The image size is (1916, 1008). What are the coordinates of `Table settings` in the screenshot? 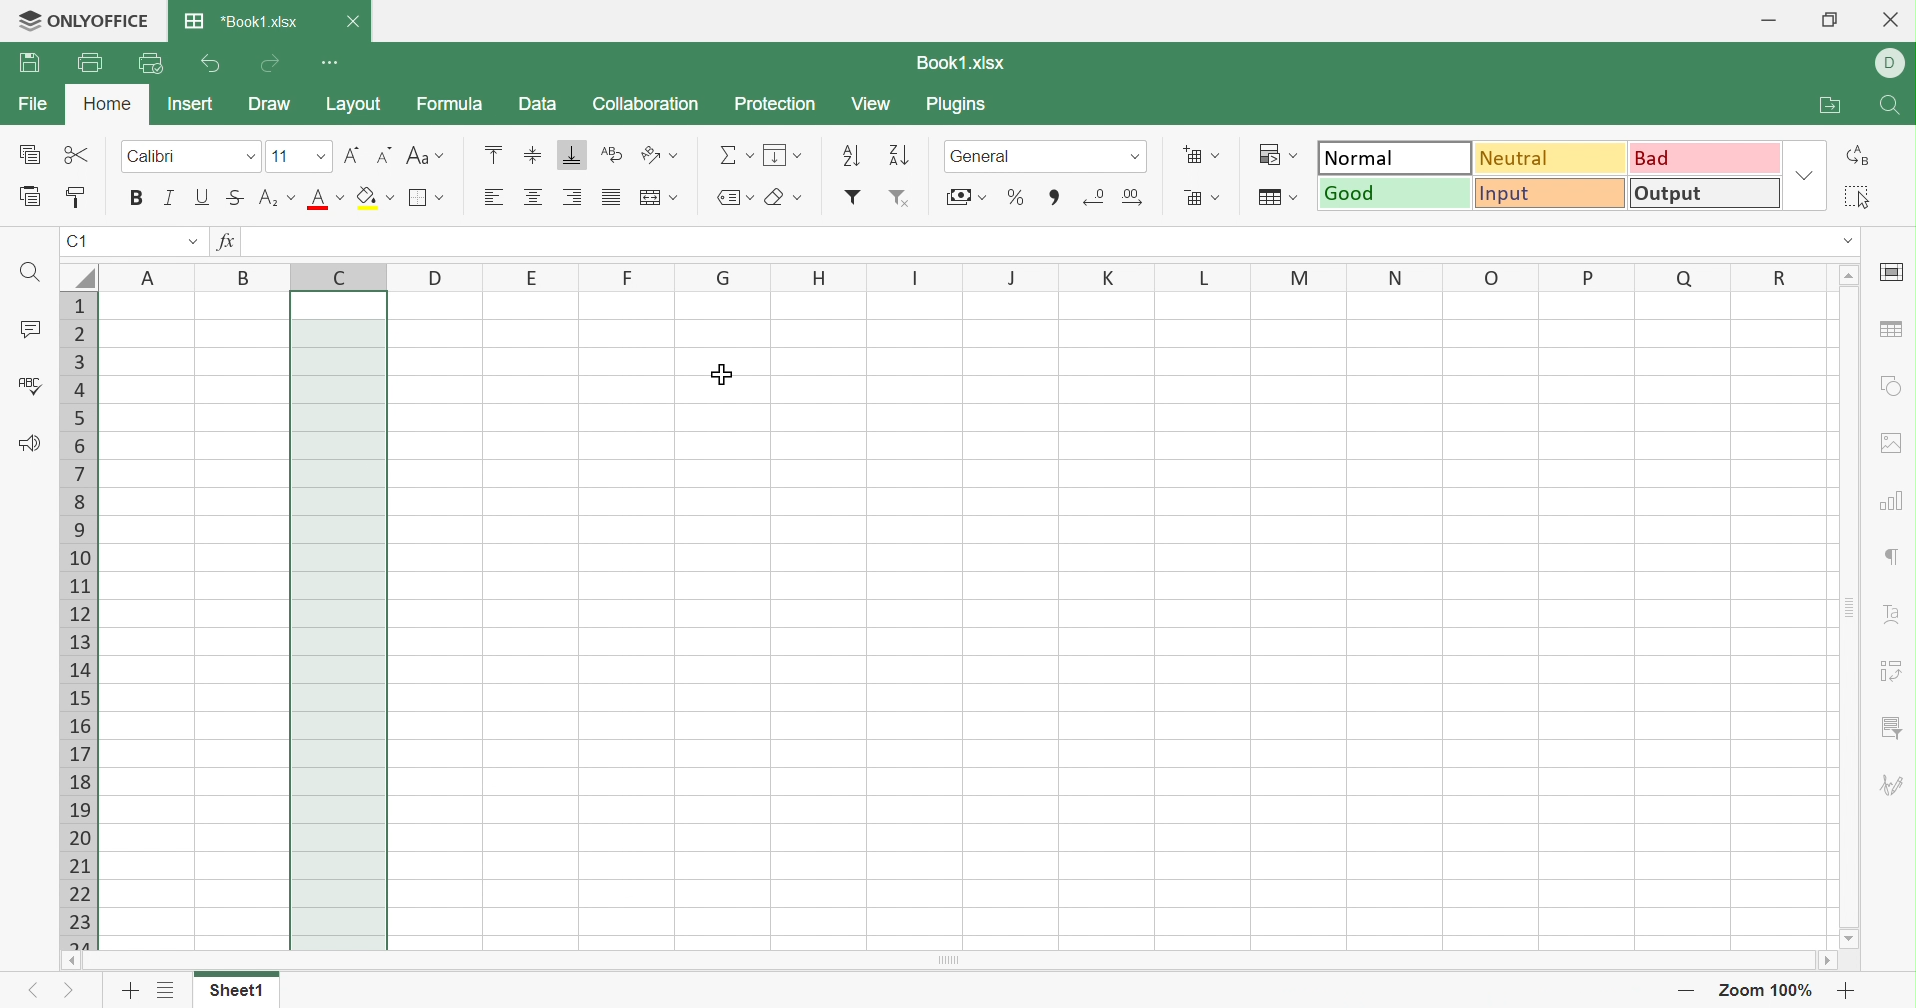 It's located at (1895, 328).